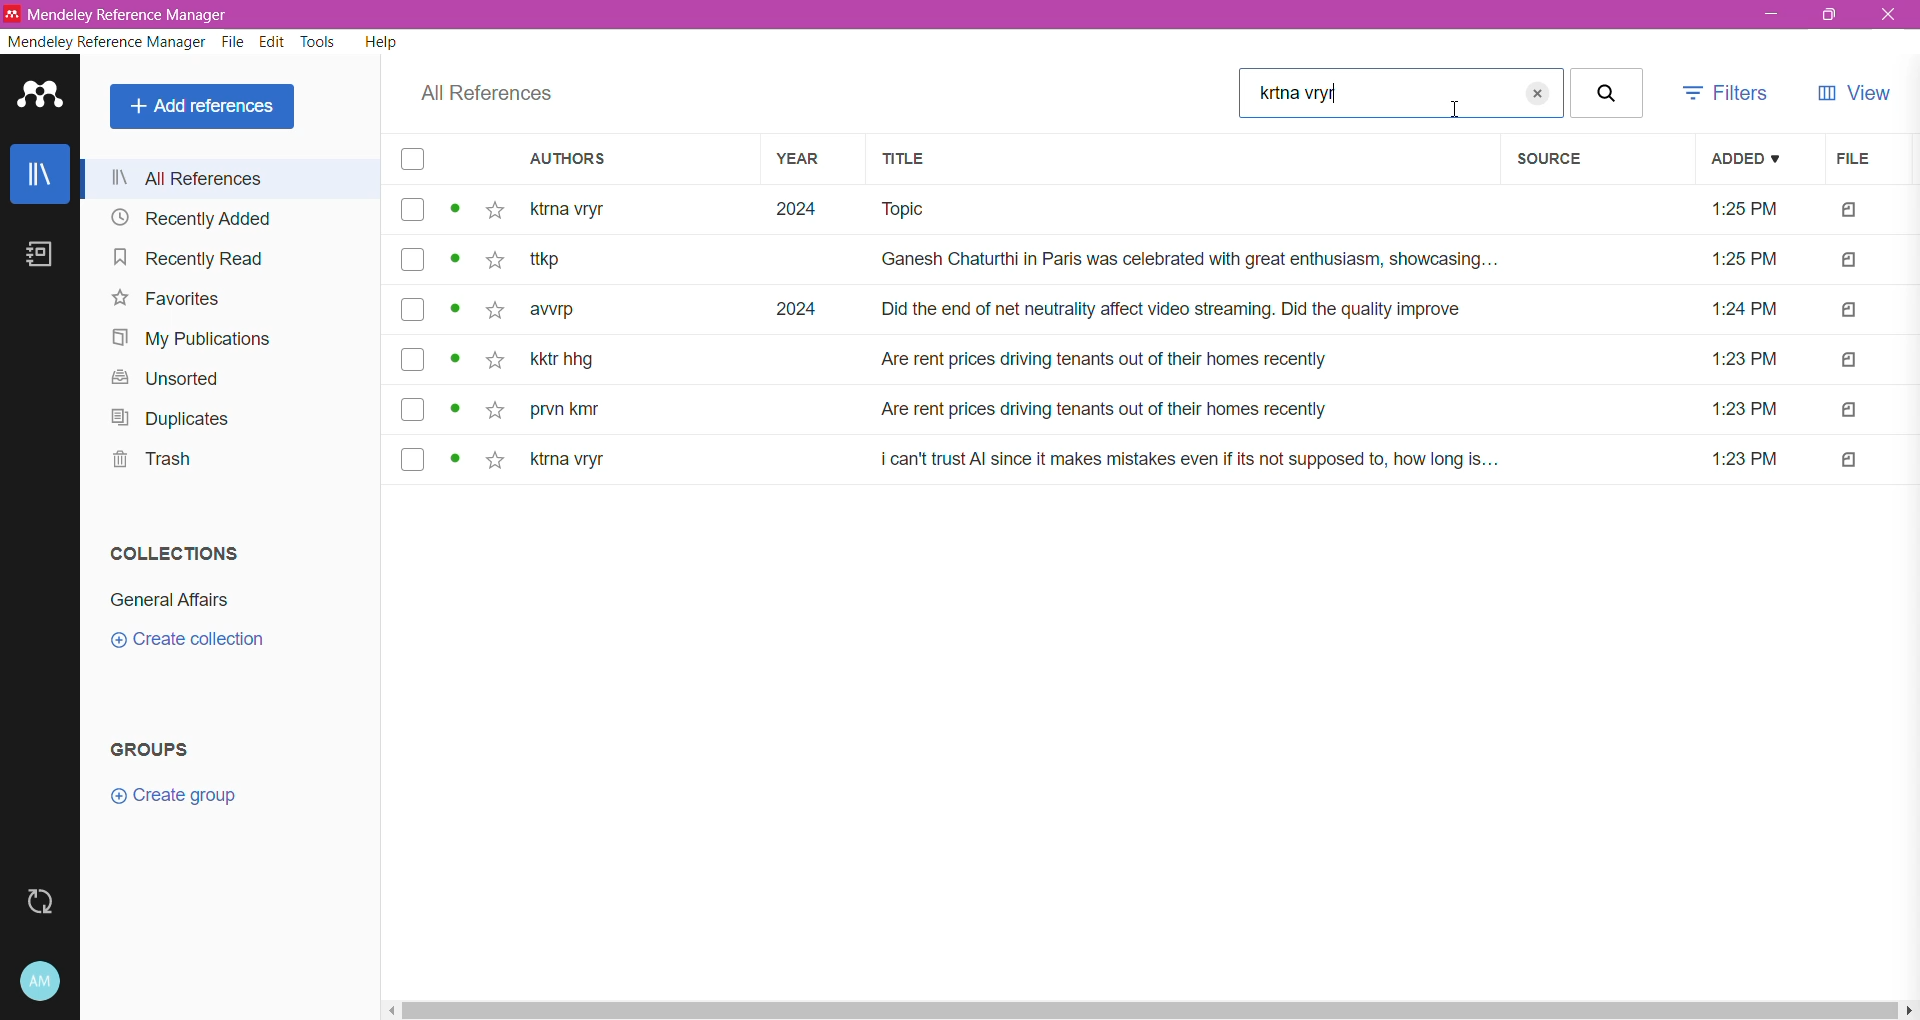  I want to click on Cursor, so click(1459, 110).